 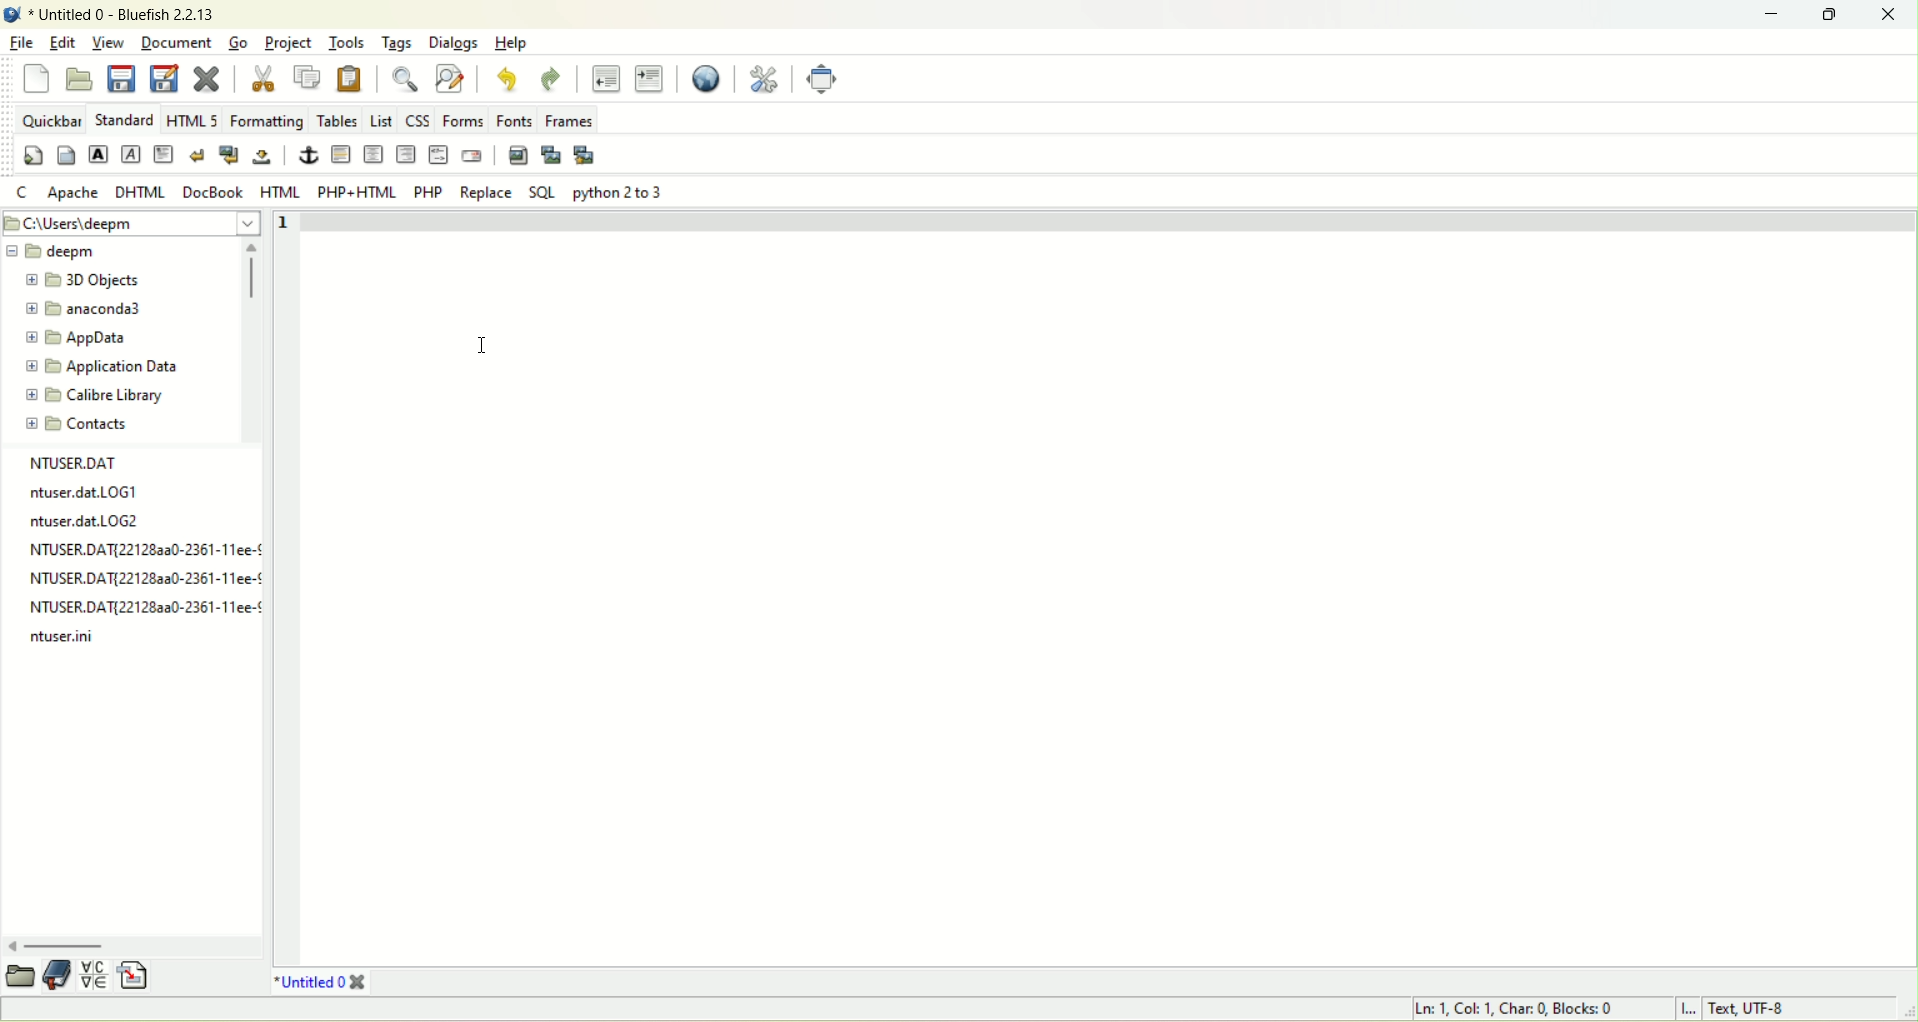 I want to click on dialogs, so click(x=454, y=44).